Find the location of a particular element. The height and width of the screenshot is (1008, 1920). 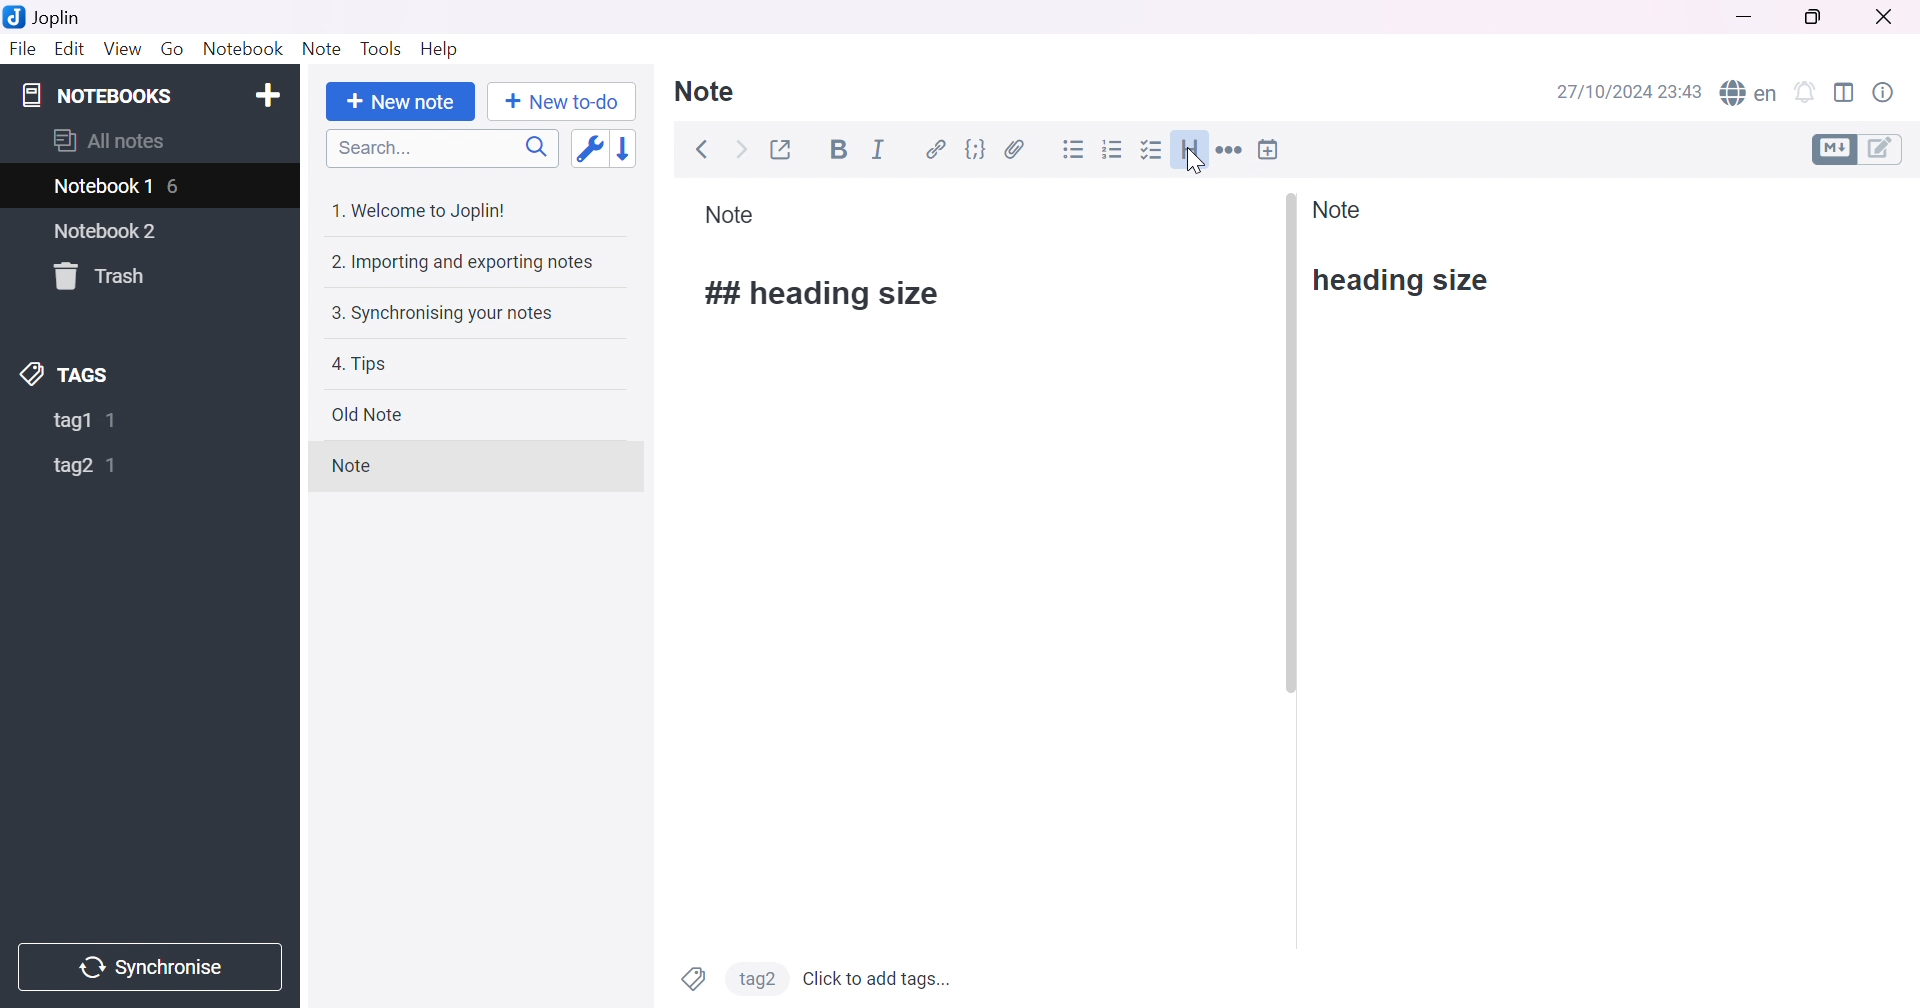

Bulleted List is located at coordinates (1073, 150).